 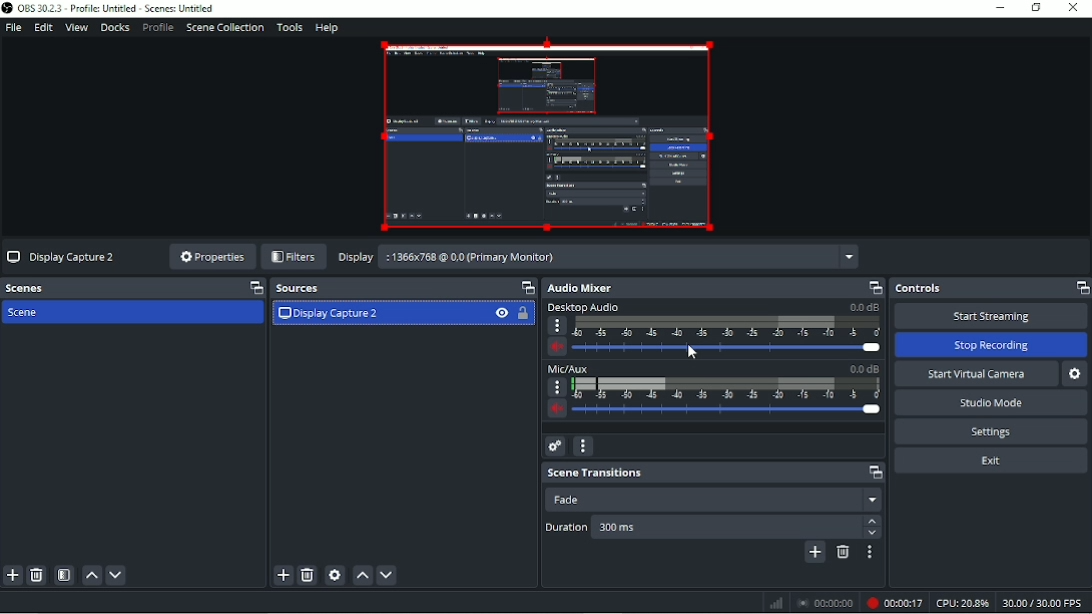 What do you see at coordinates (825, 602) in the screenshot?
I see `Stop recording` at bounding box center [825, 602].